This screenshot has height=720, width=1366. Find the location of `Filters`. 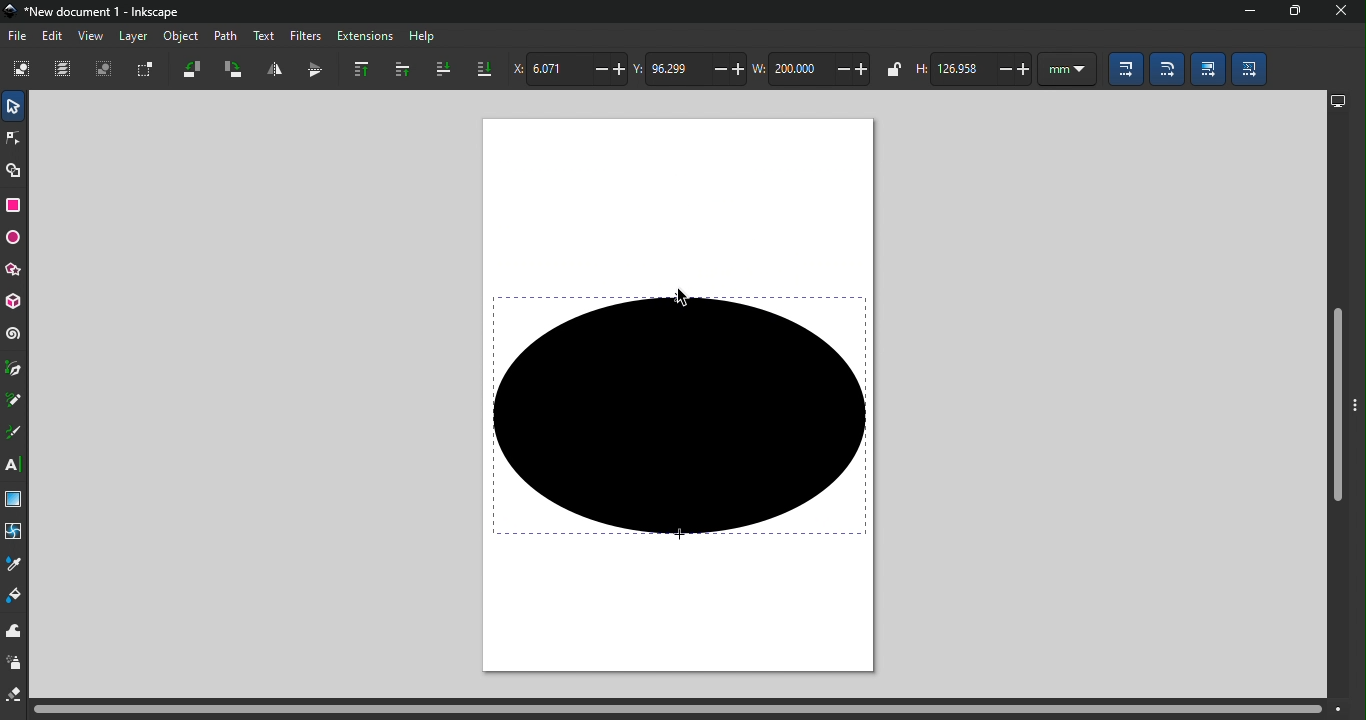

Filters is located at coordinates (305, 36).